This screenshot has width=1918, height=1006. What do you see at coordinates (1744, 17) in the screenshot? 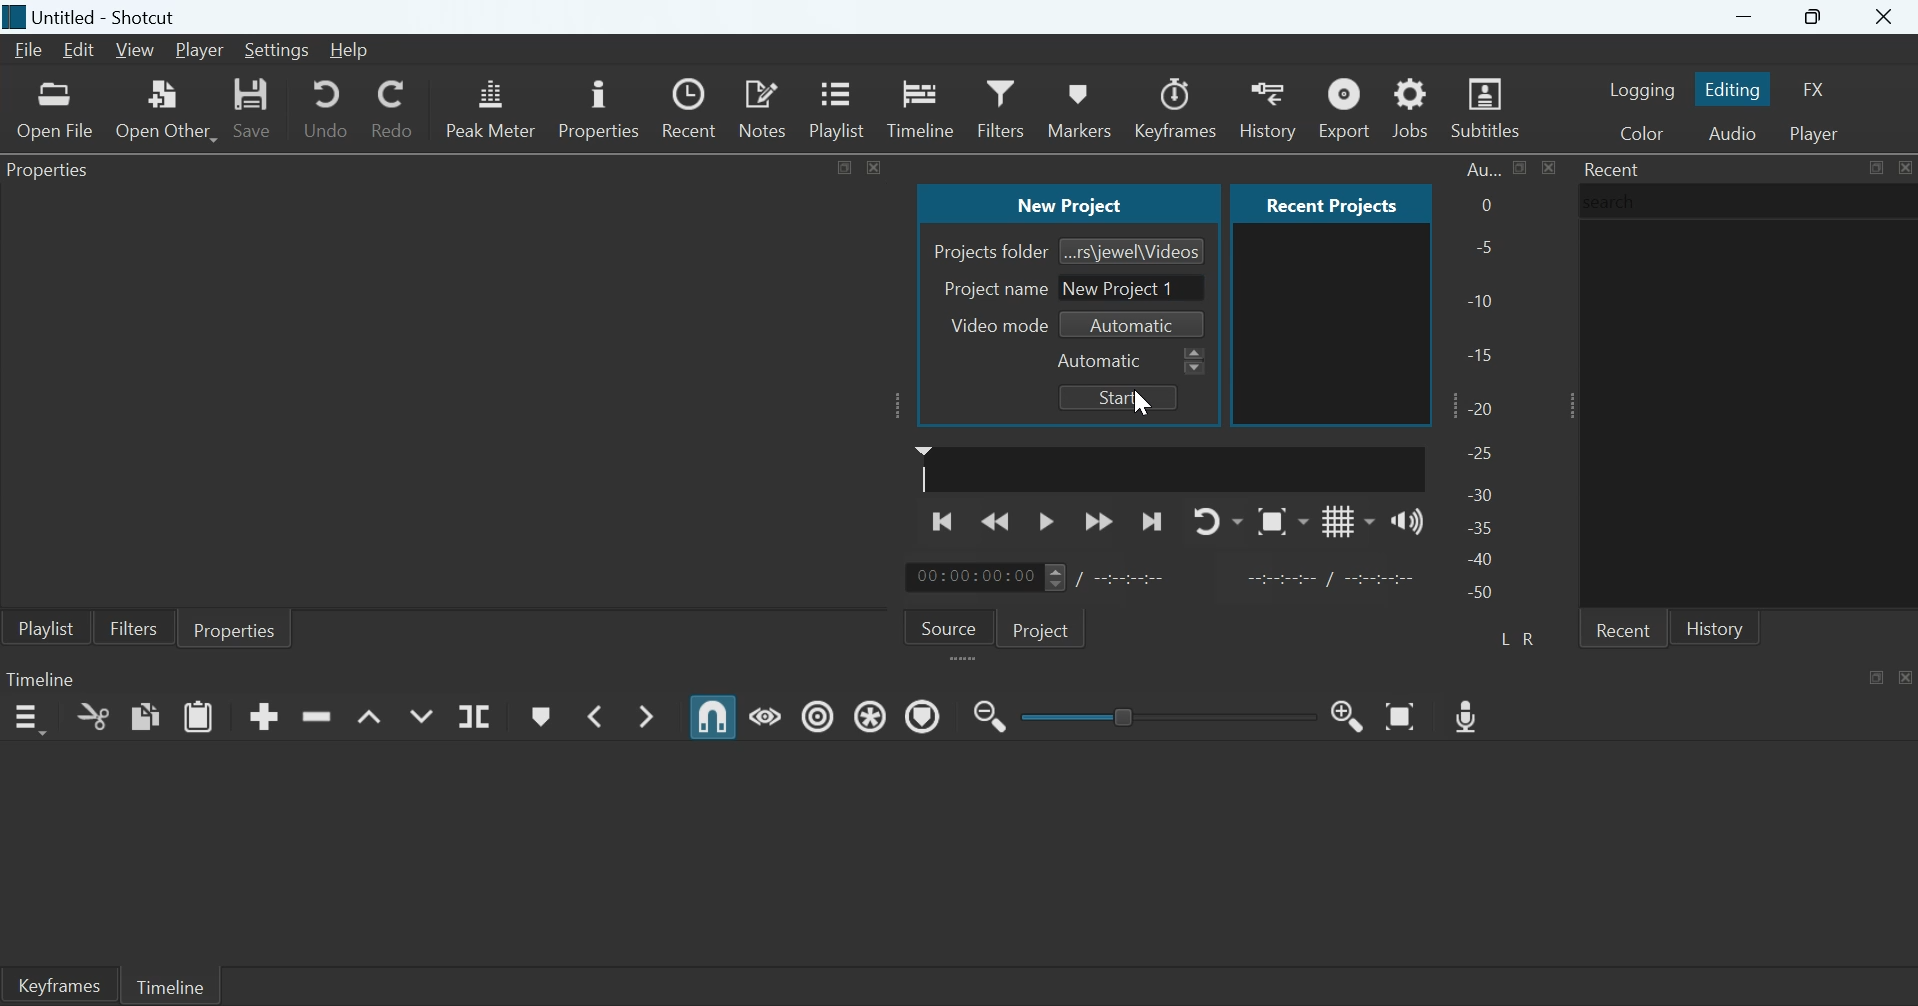
I see `Minimize` at bounding box center [1744, 17].